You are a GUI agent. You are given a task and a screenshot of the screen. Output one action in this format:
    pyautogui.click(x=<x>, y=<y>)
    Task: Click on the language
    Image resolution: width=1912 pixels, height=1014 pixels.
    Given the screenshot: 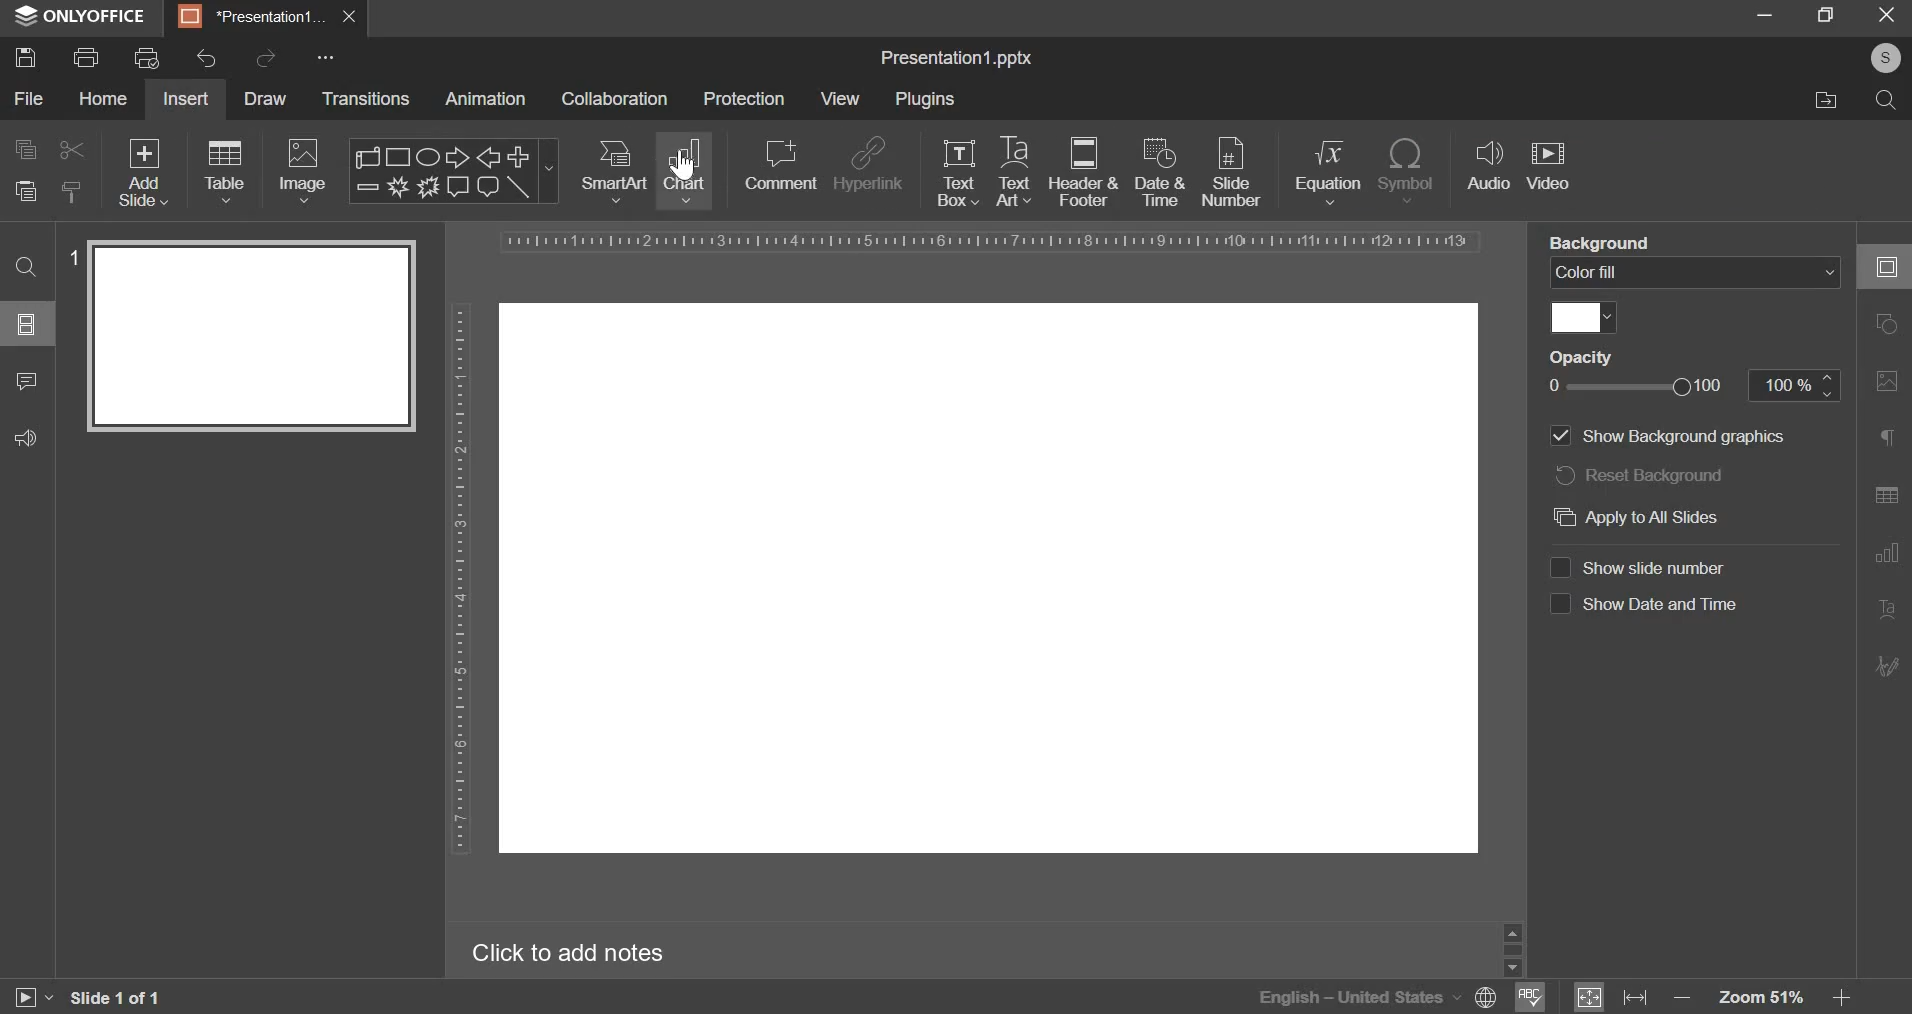 What is the action you would take?
    pyautogui.click(x=1348, y=1000)
    